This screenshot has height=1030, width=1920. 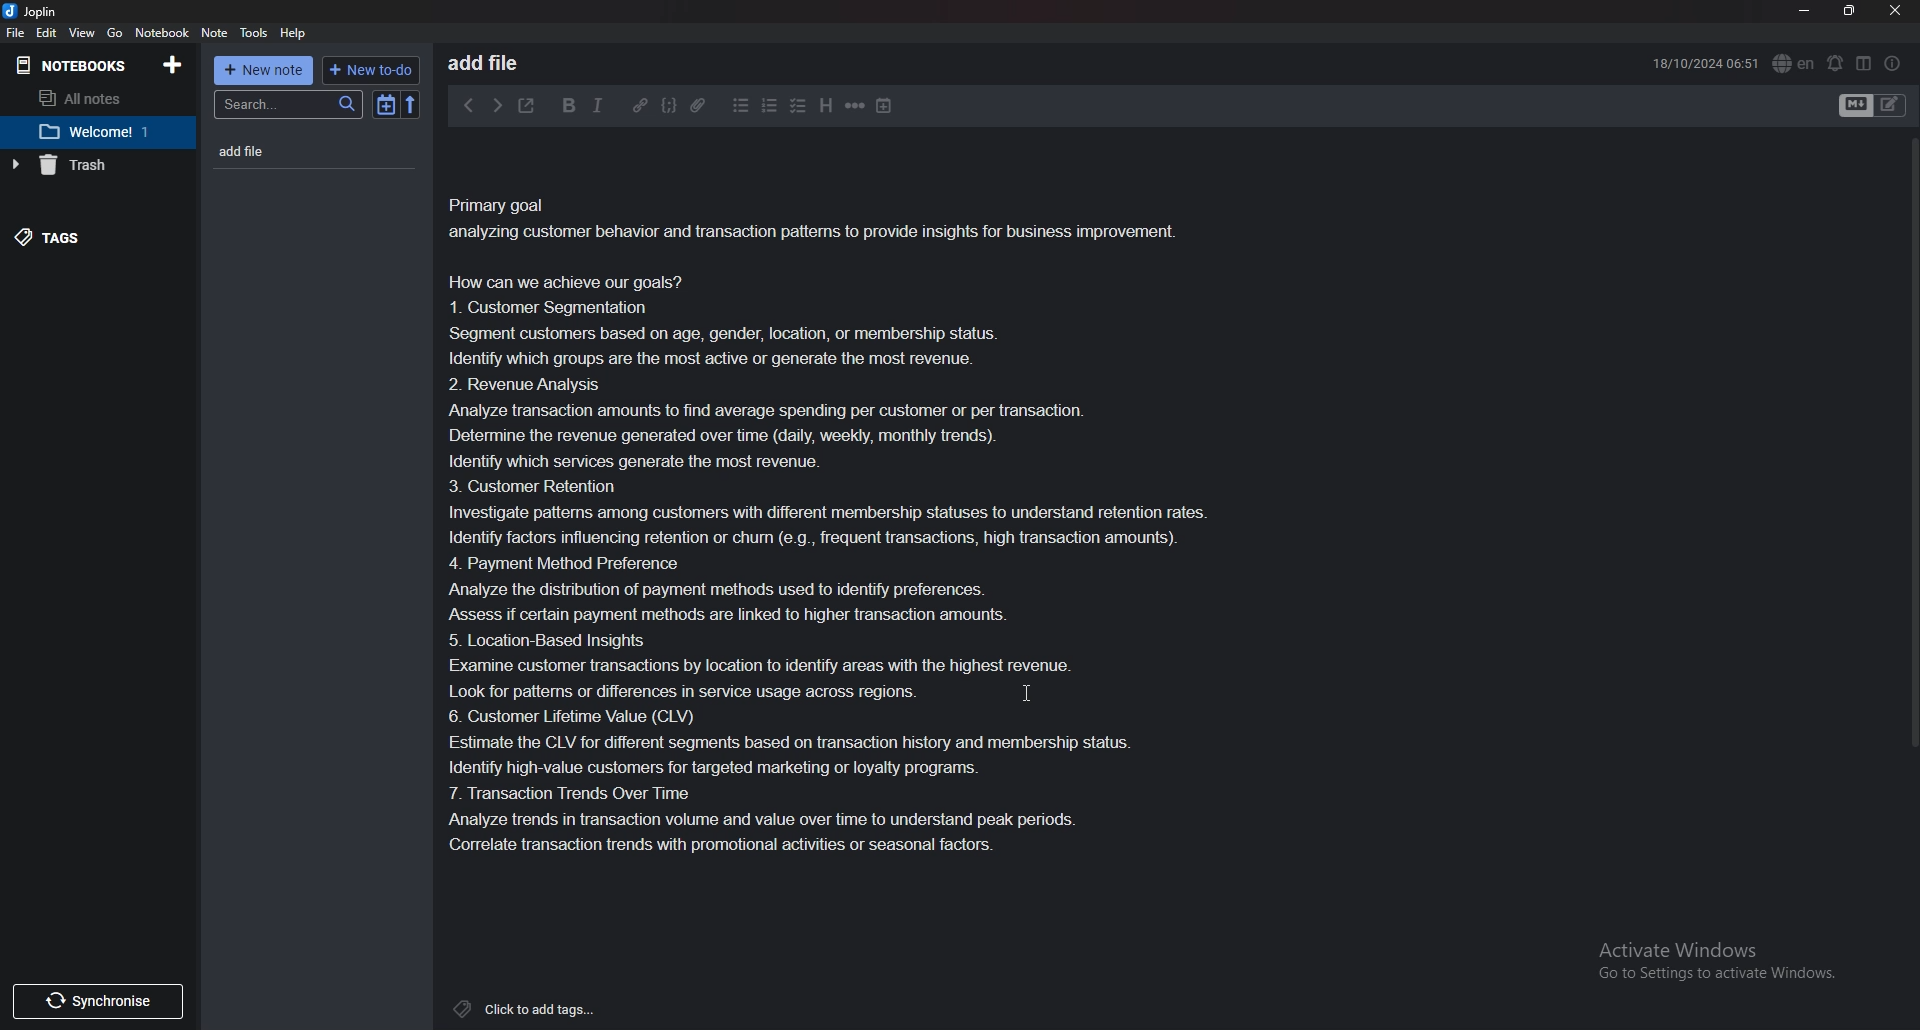 I want to click on tools, so click(x=255, y=34).